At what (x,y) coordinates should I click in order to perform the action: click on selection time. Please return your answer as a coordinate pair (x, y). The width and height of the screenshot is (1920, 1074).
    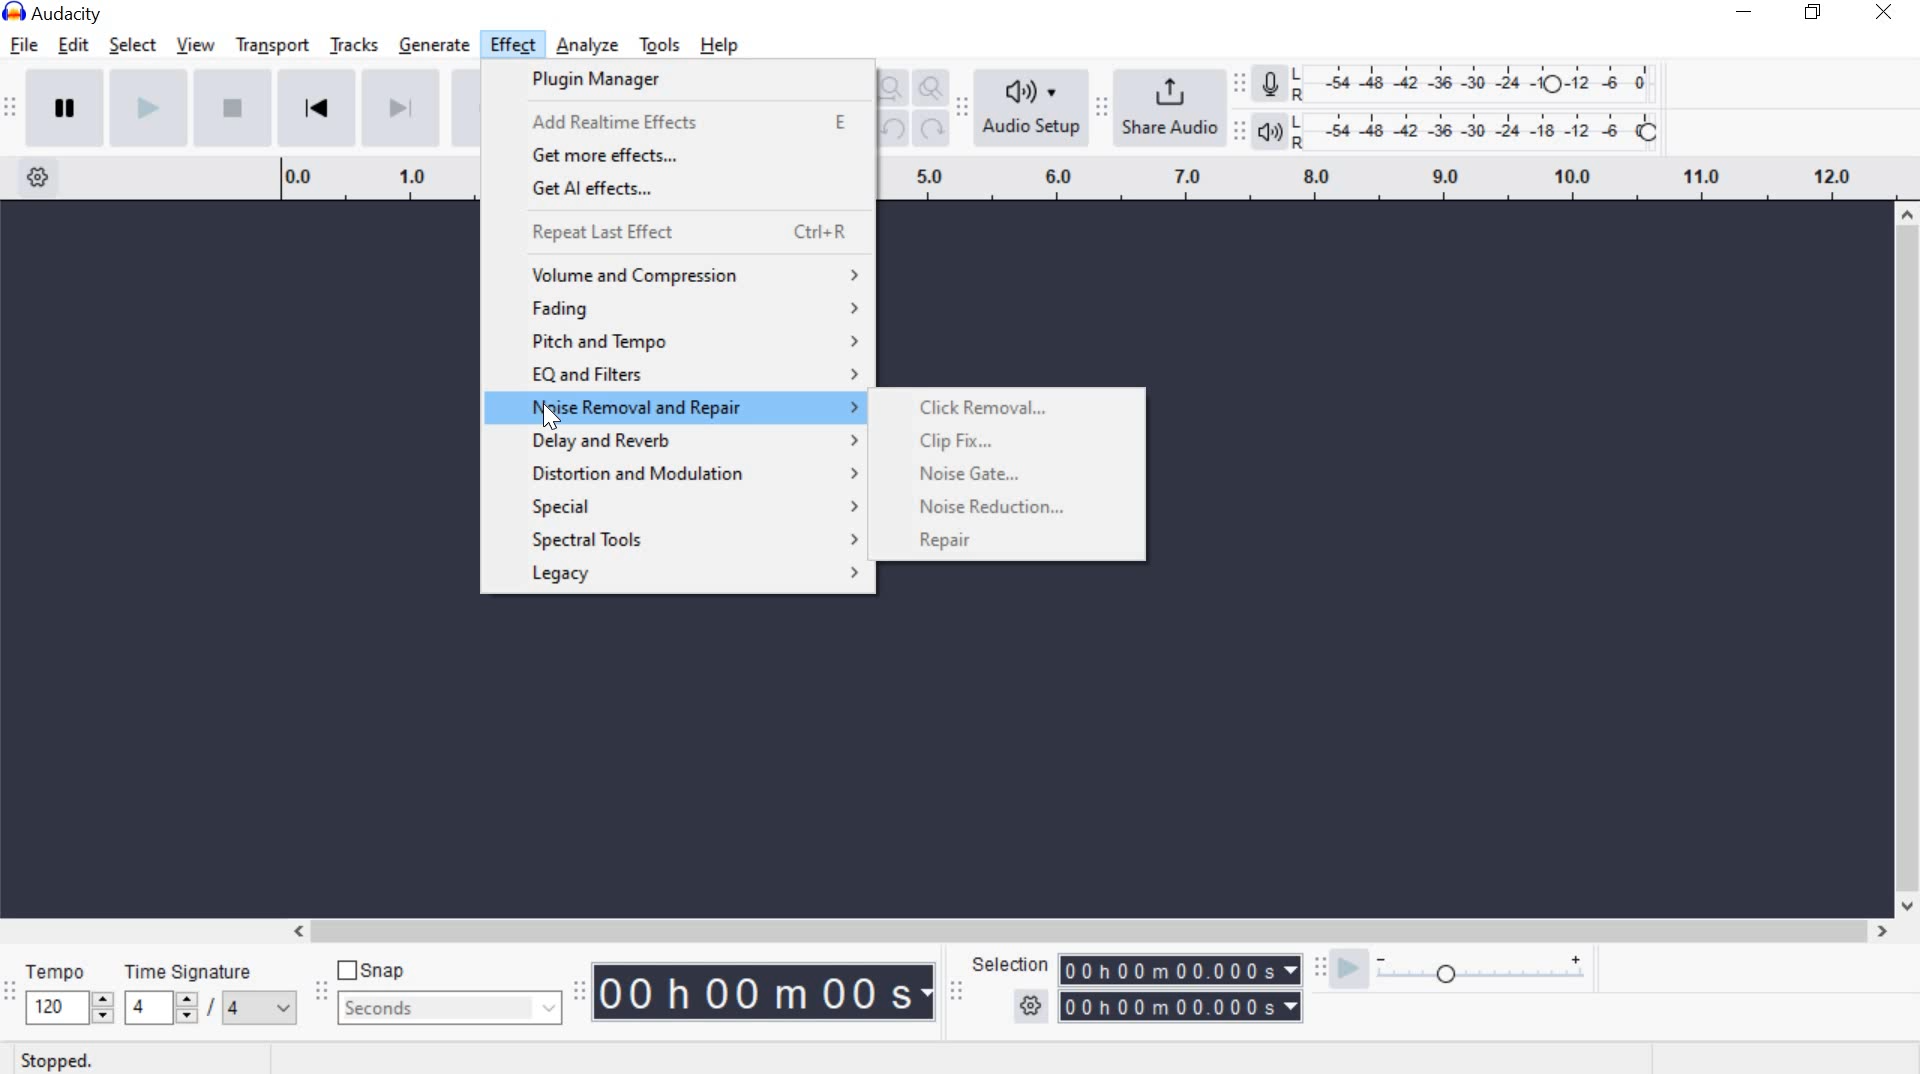
    Looking at the image, I should click on (1183, 1007).